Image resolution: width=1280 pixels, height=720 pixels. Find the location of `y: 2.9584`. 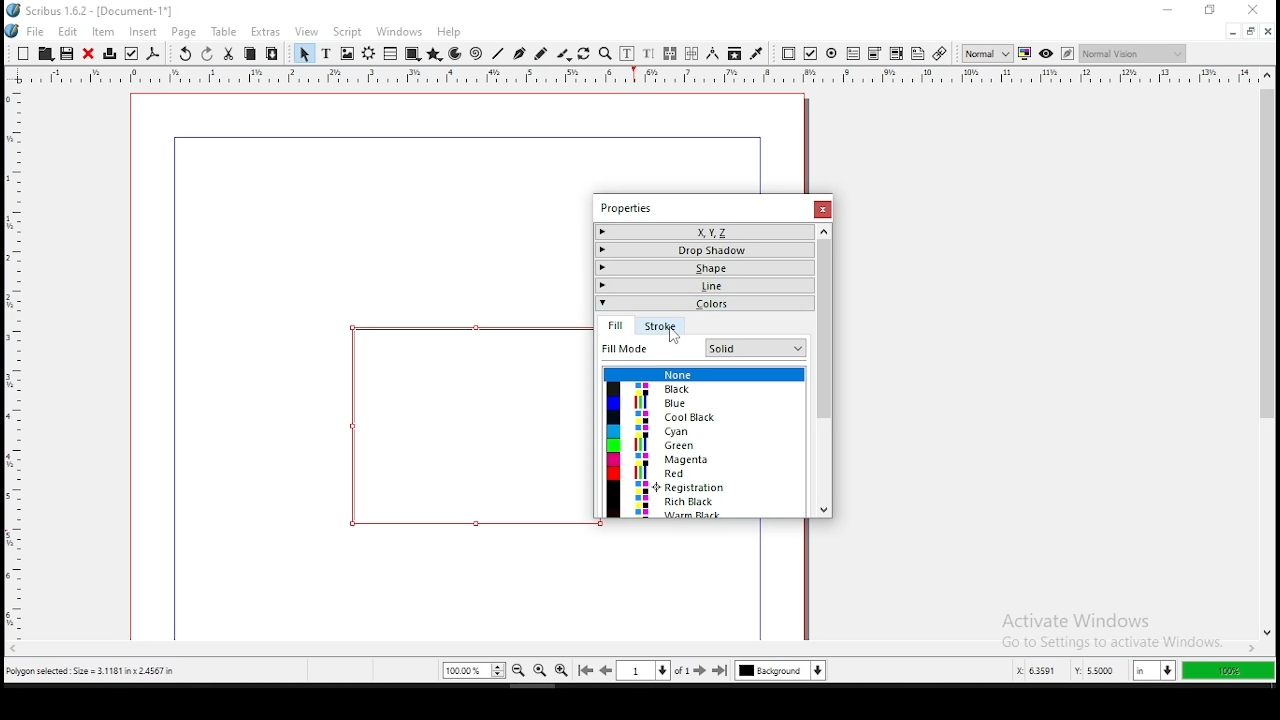

y: 2.9584 is located at coordinates (1094, 671).